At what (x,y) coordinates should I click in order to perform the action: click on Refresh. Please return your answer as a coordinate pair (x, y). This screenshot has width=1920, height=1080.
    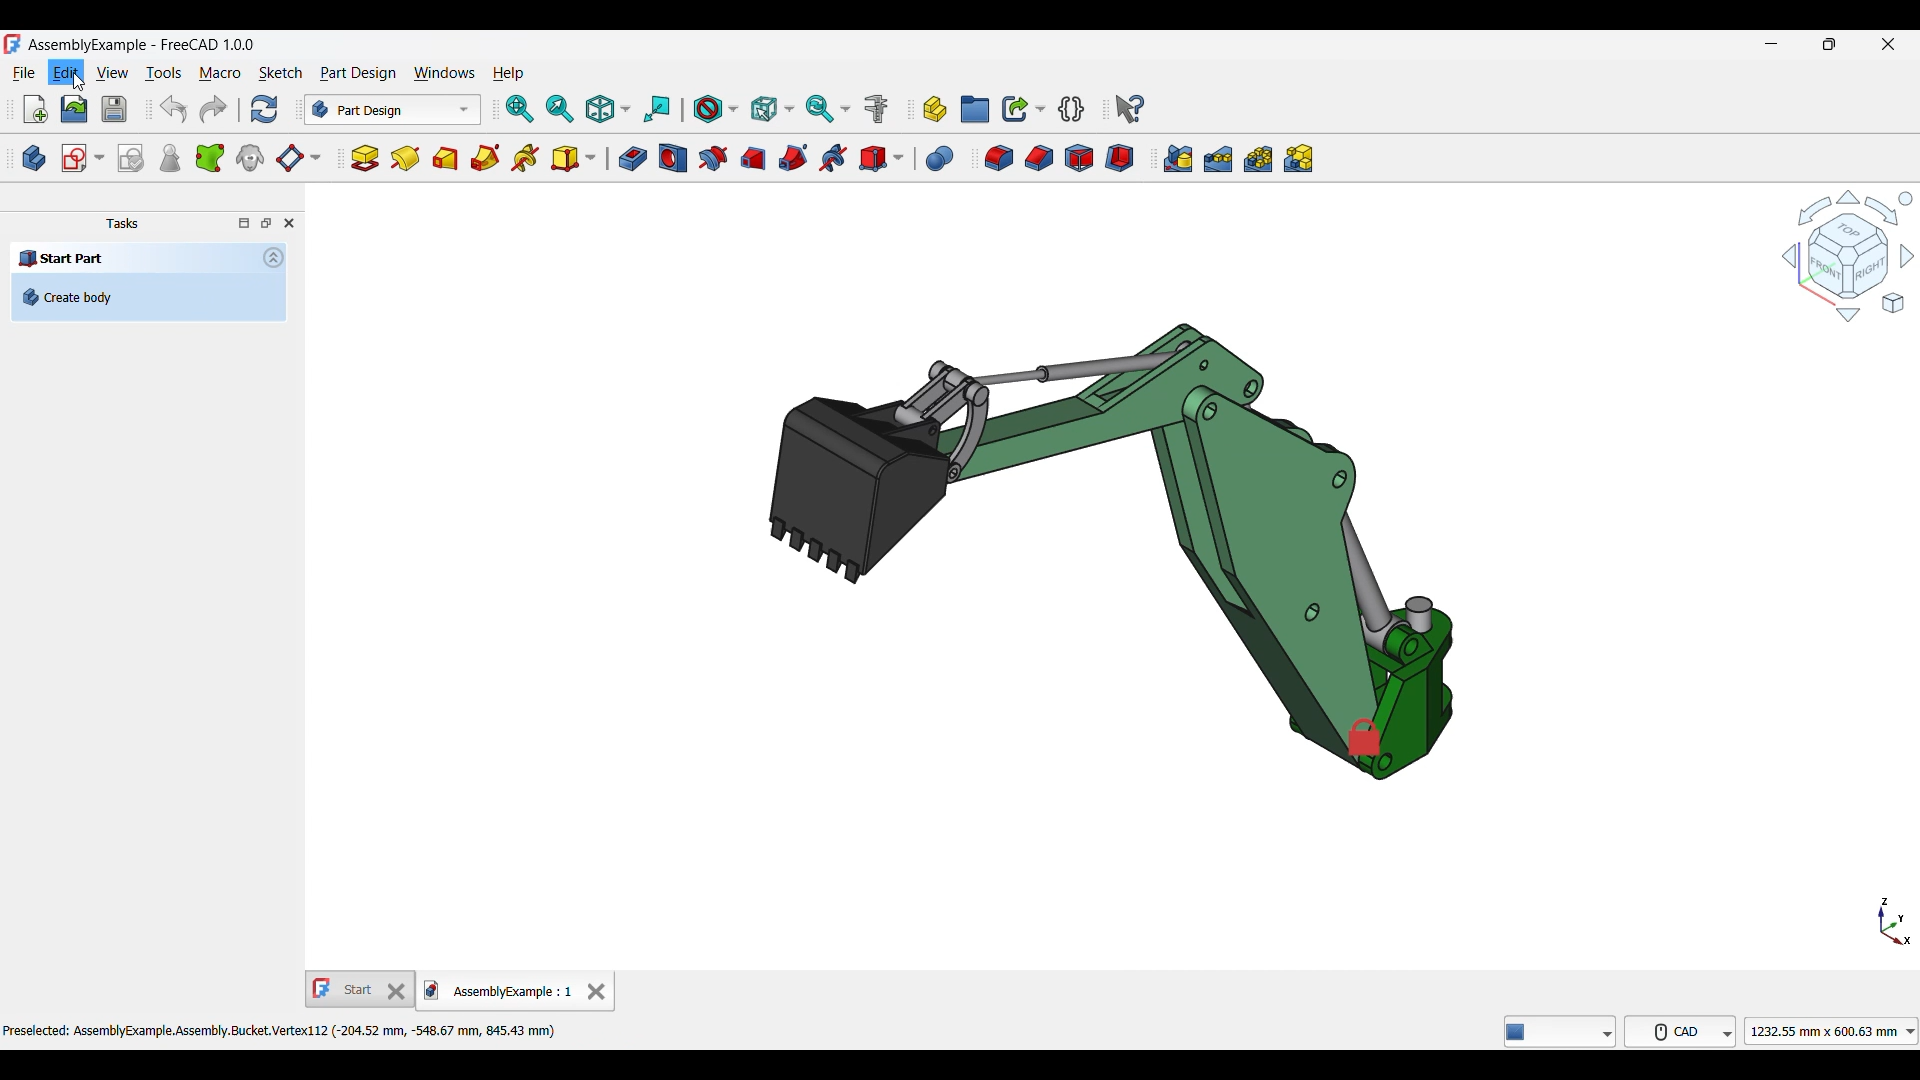
    Looking at the image, I should click on (263, 109).